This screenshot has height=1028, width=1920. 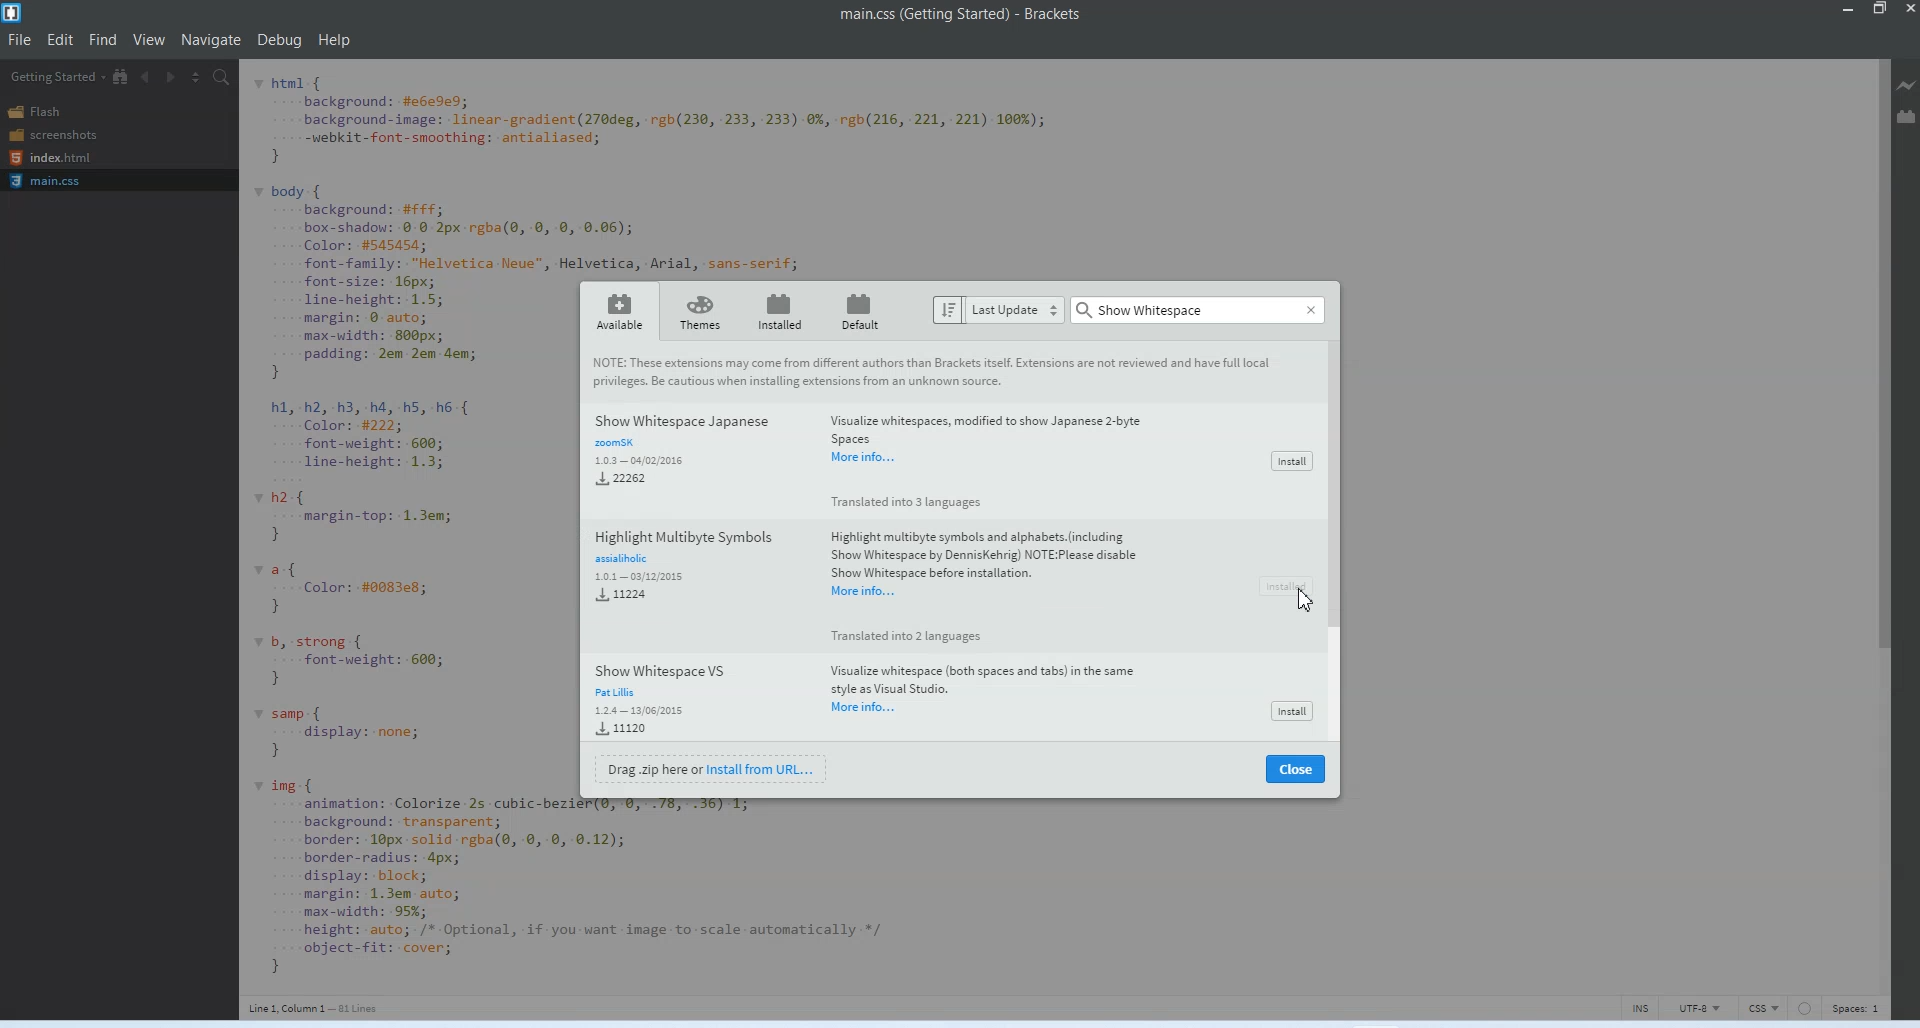 I want to click on Debug, so click(x=281, y=42).